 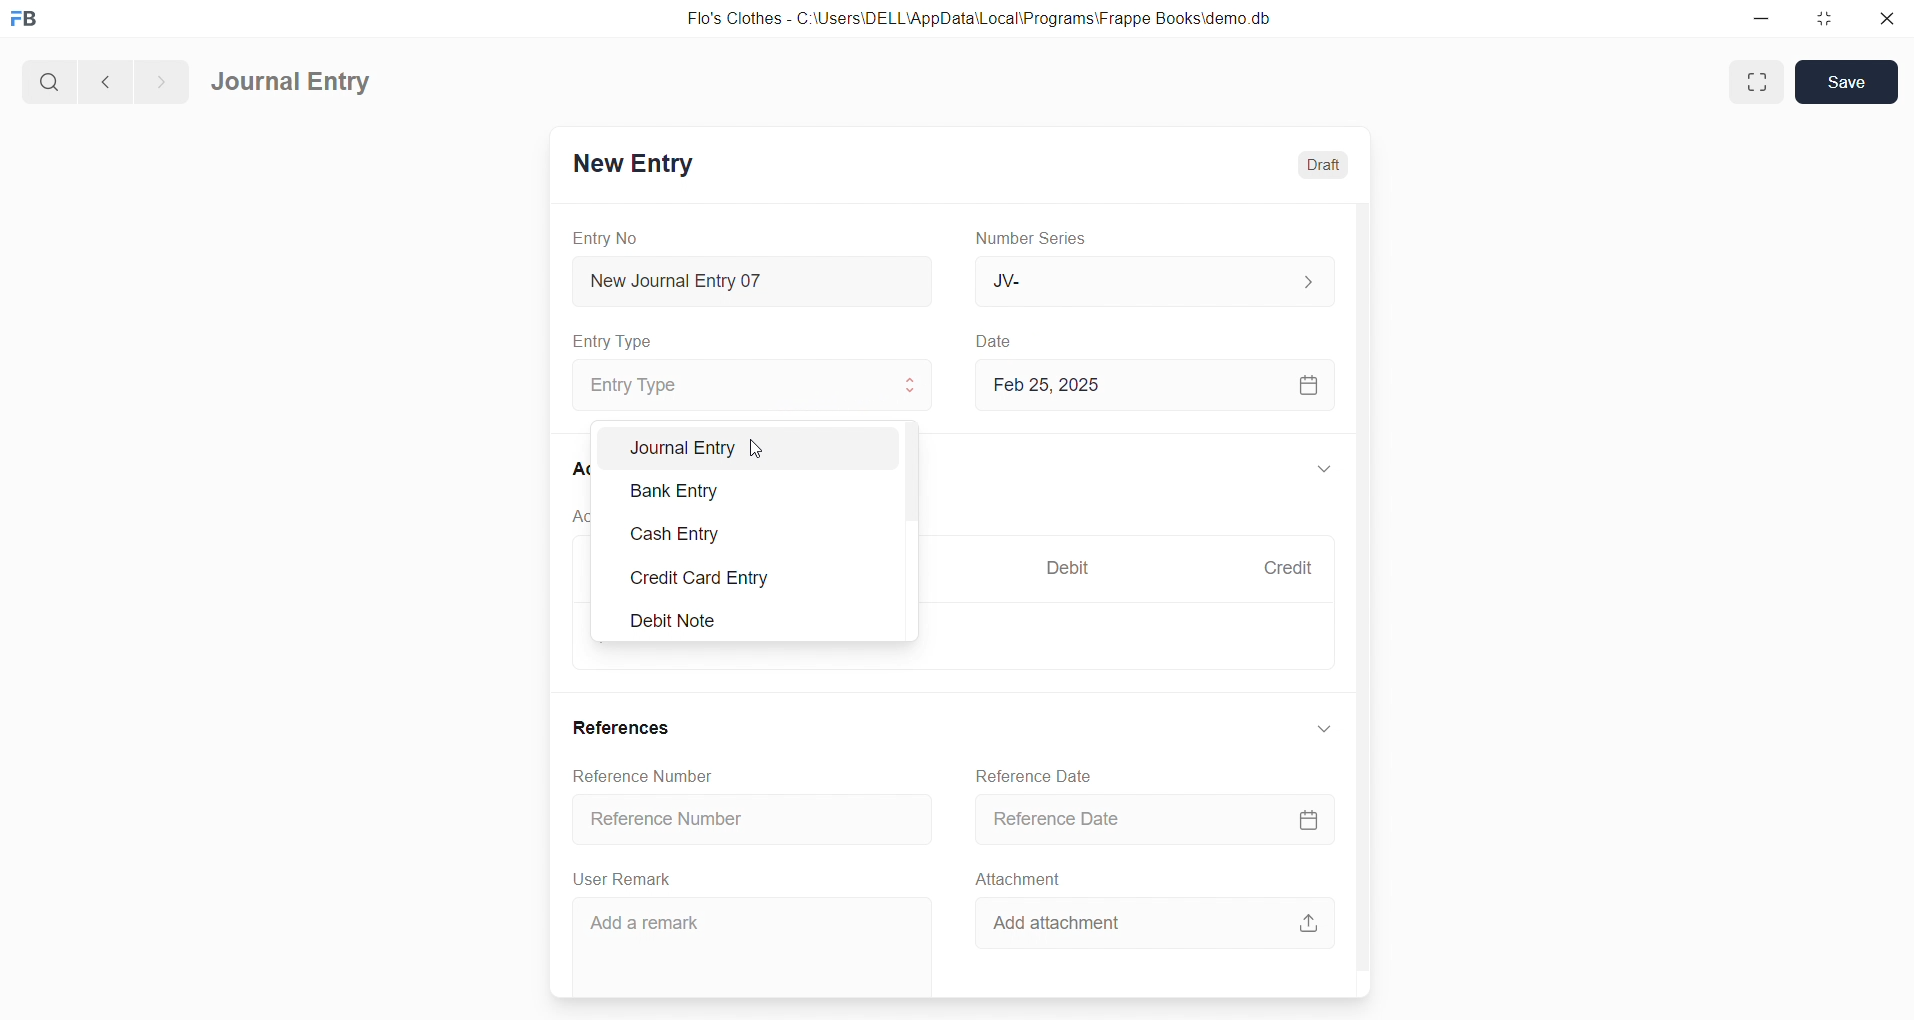 What do you see at coordinates (103, 79) in the screenshot?
I see `navigate backward ` at bounding box center [103, 79].